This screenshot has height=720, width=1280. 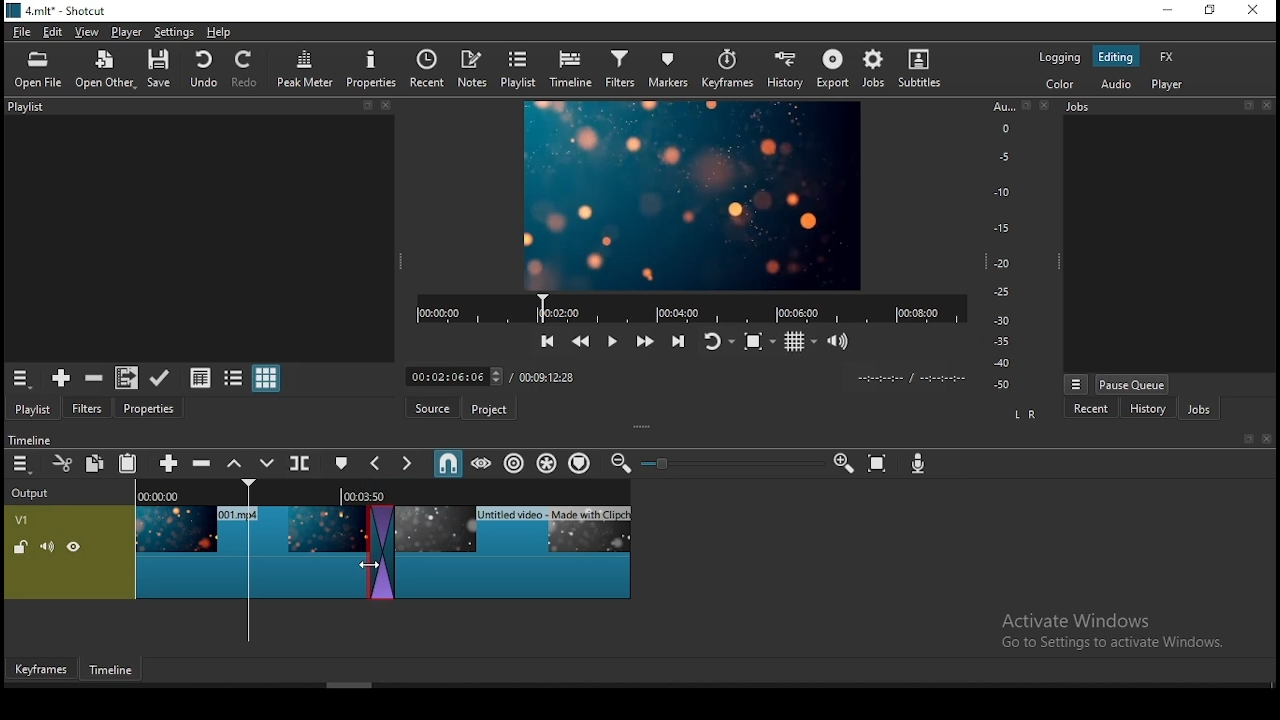 What do you see at coordinates (1076, 385) in the screenshot?
I see `jobs menu` at bounding box center [1076, 385].